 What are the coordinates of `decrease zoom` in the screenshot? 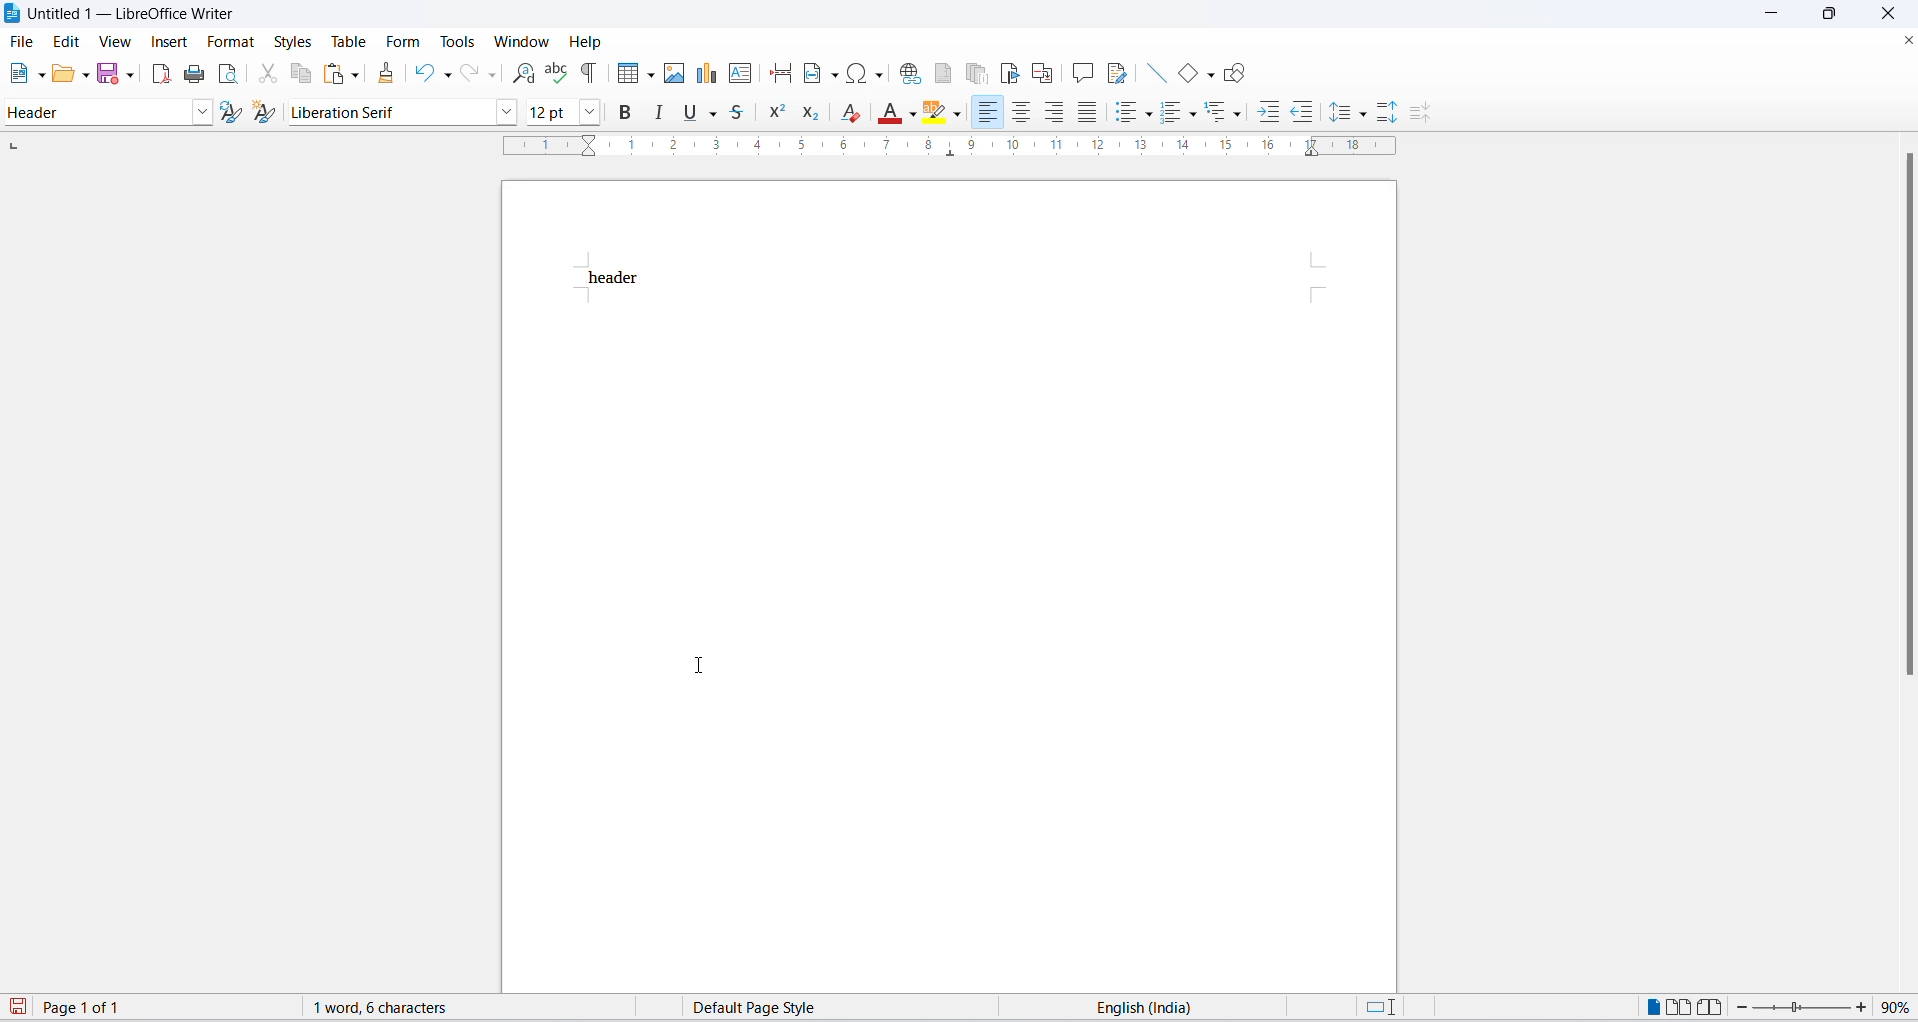 It's located at (1739, 1008).